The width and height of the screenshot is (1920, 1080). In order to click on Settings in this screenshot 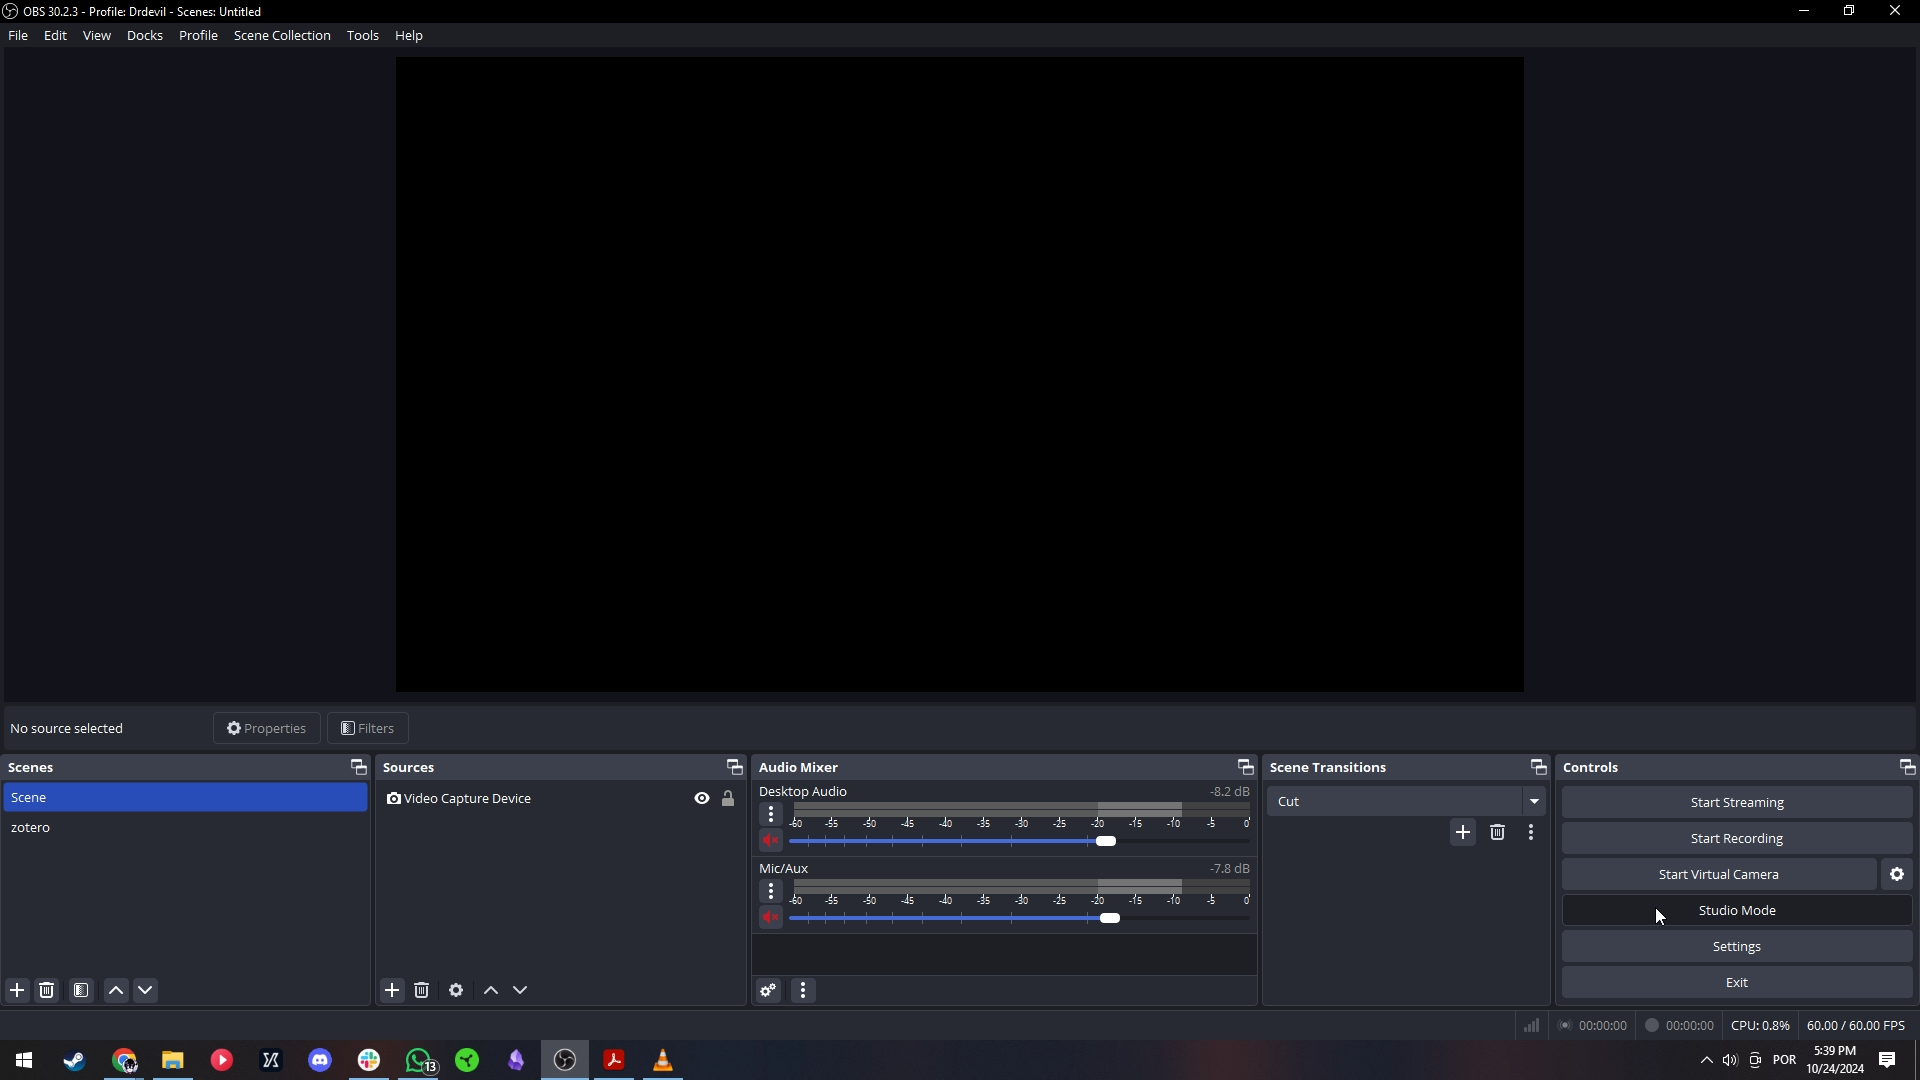, I will do `click(1740, 945)`.